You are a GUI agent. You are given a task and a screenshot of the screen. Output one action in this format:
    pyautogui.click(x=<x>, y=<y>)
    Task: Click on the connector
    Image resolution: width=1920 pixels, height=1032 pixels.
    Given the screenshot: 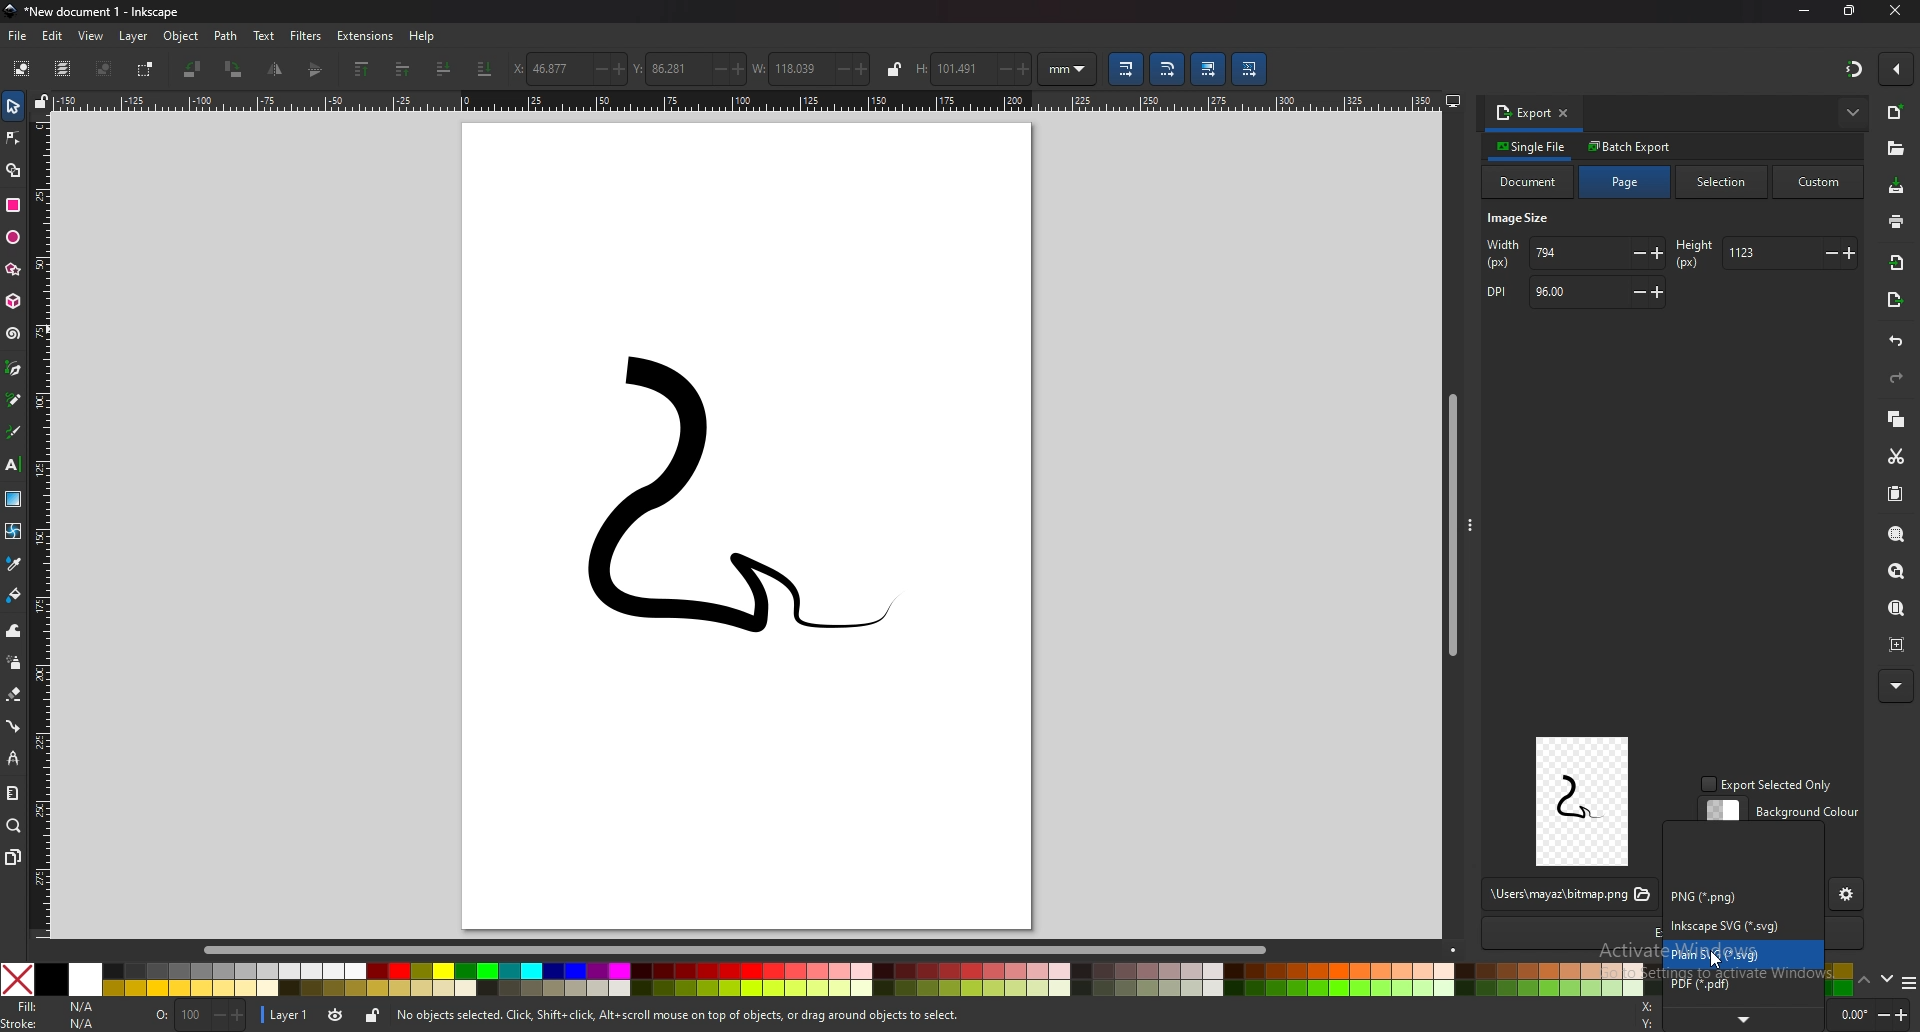 What is the action you would take?
    pyautogui.click(x=13, y=725)
    